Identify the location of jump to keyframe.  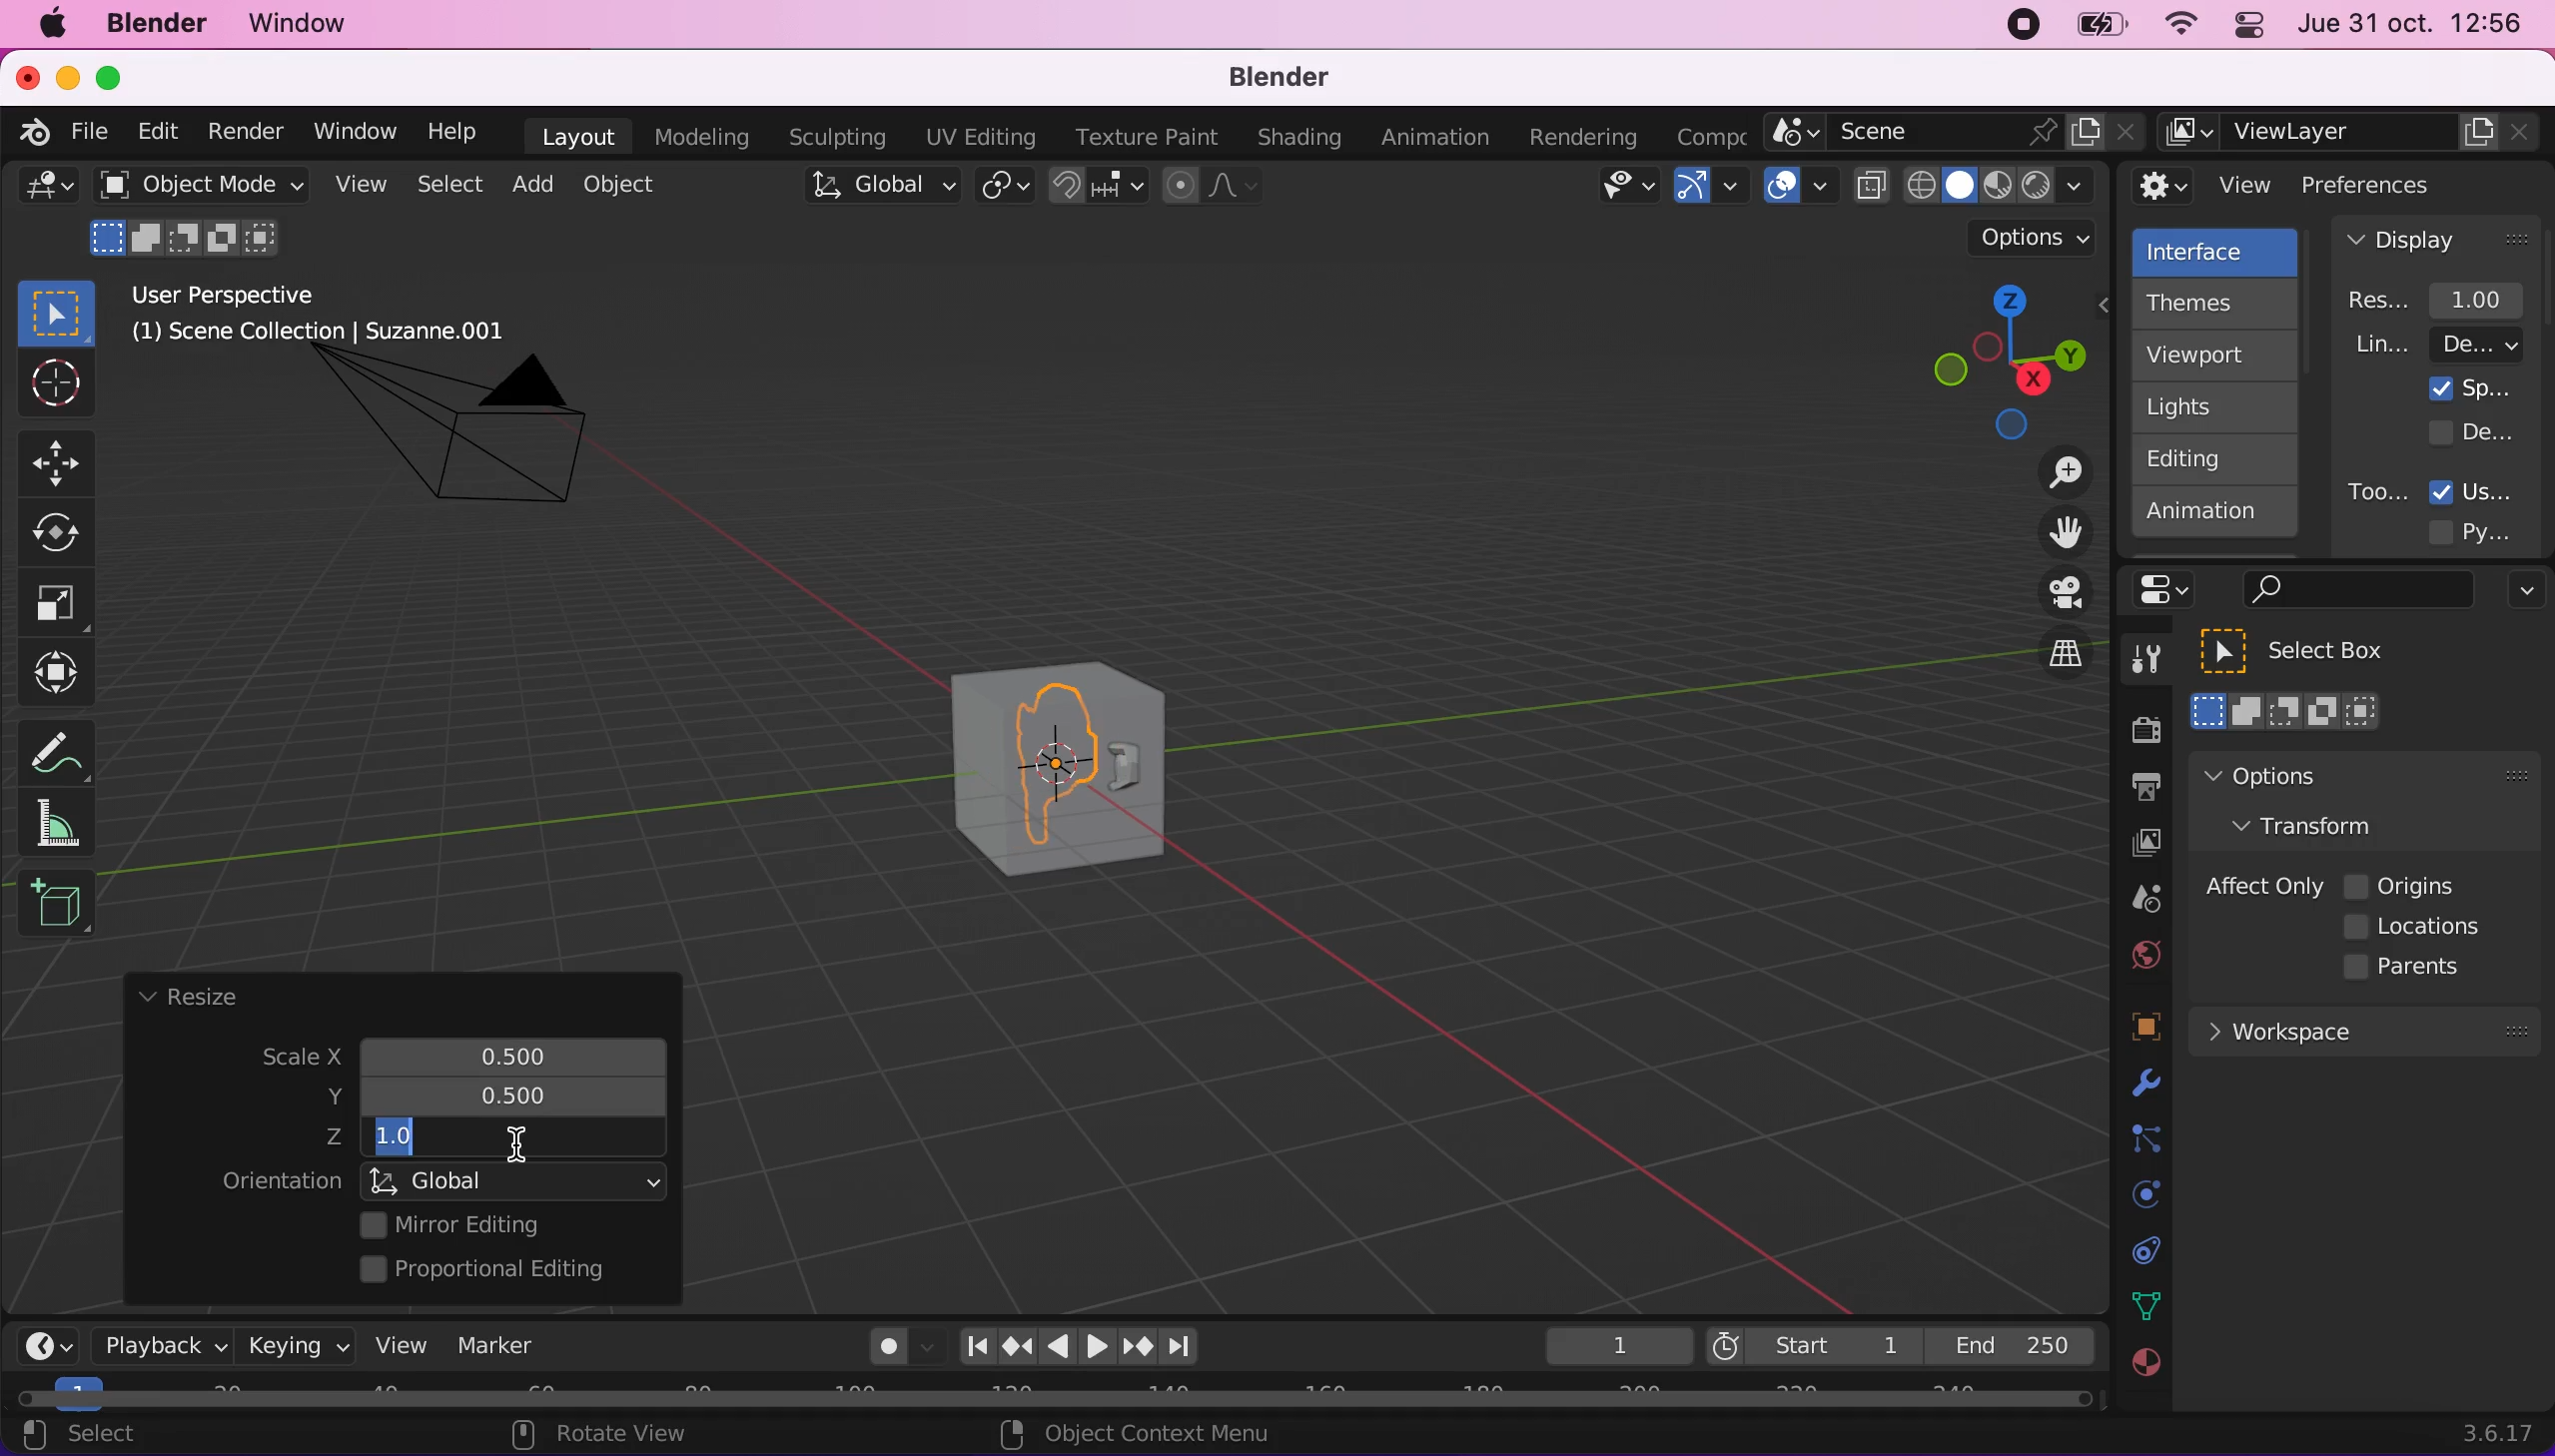
(1139, 1350).